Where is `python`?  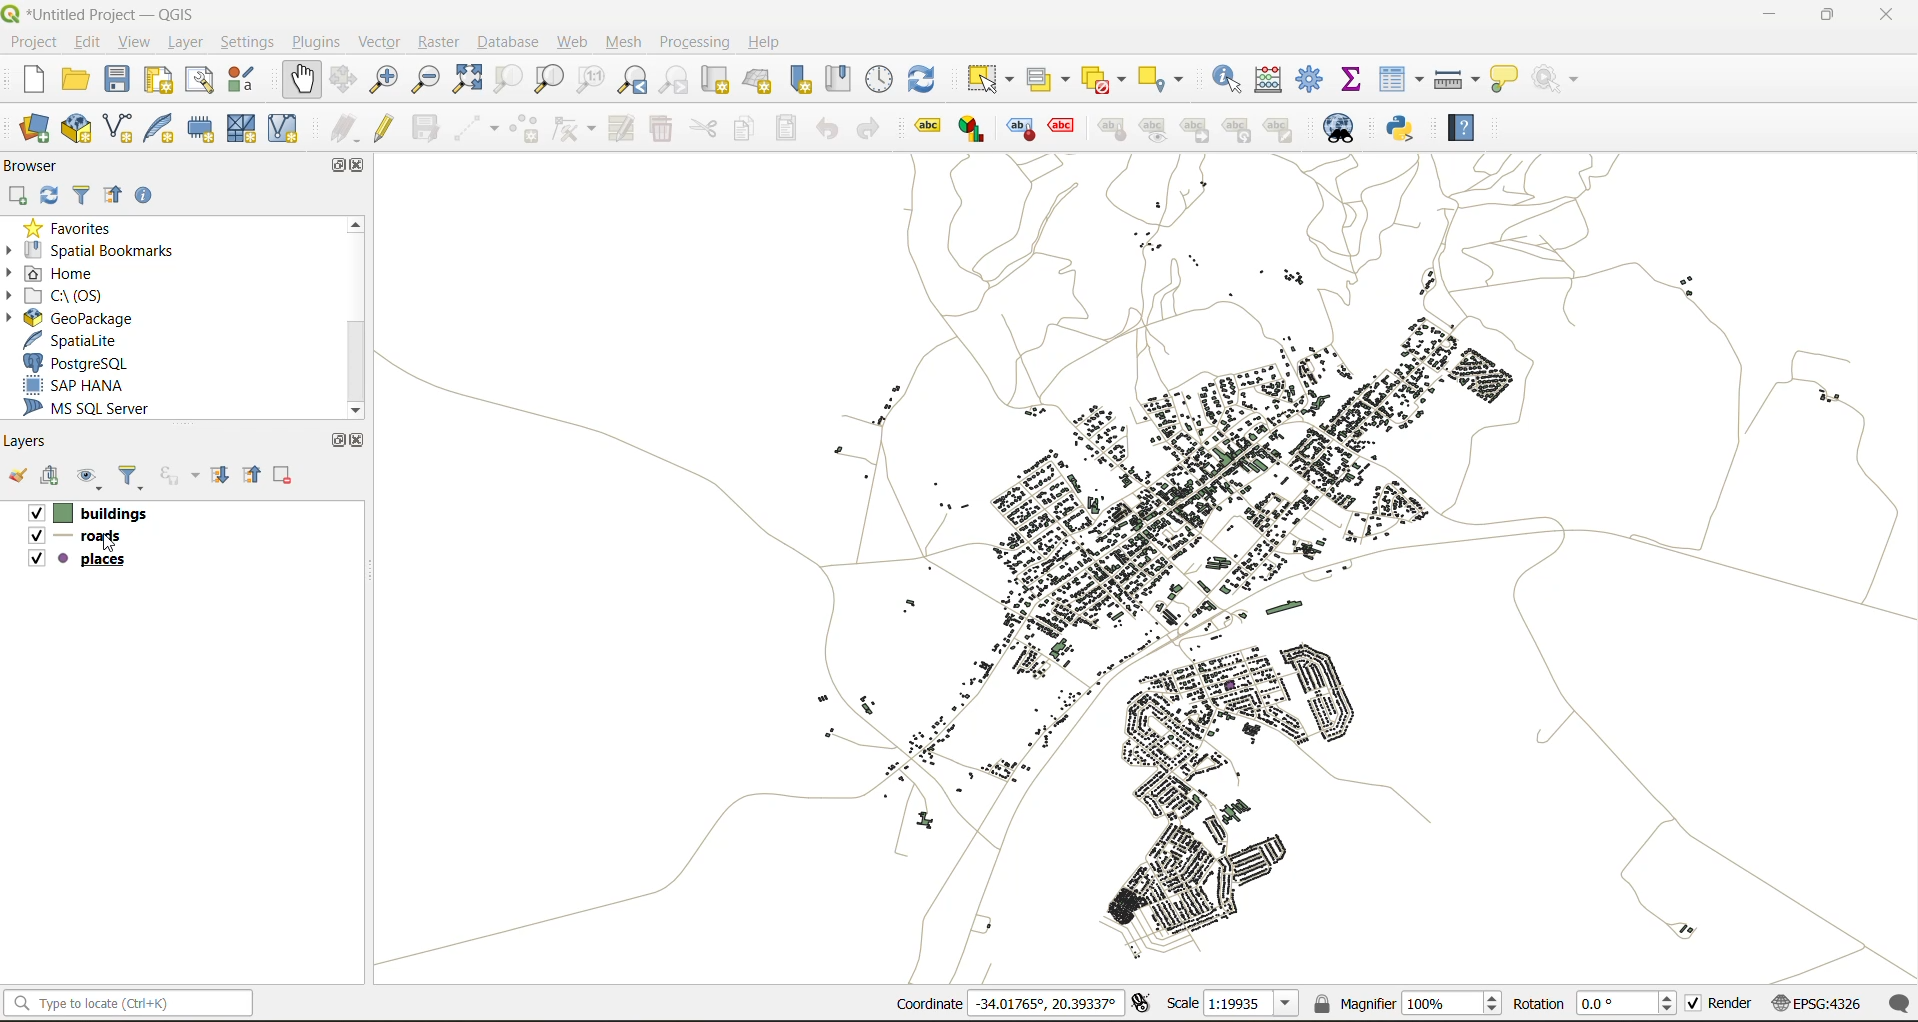
python is located at coordinates (1406, 128).